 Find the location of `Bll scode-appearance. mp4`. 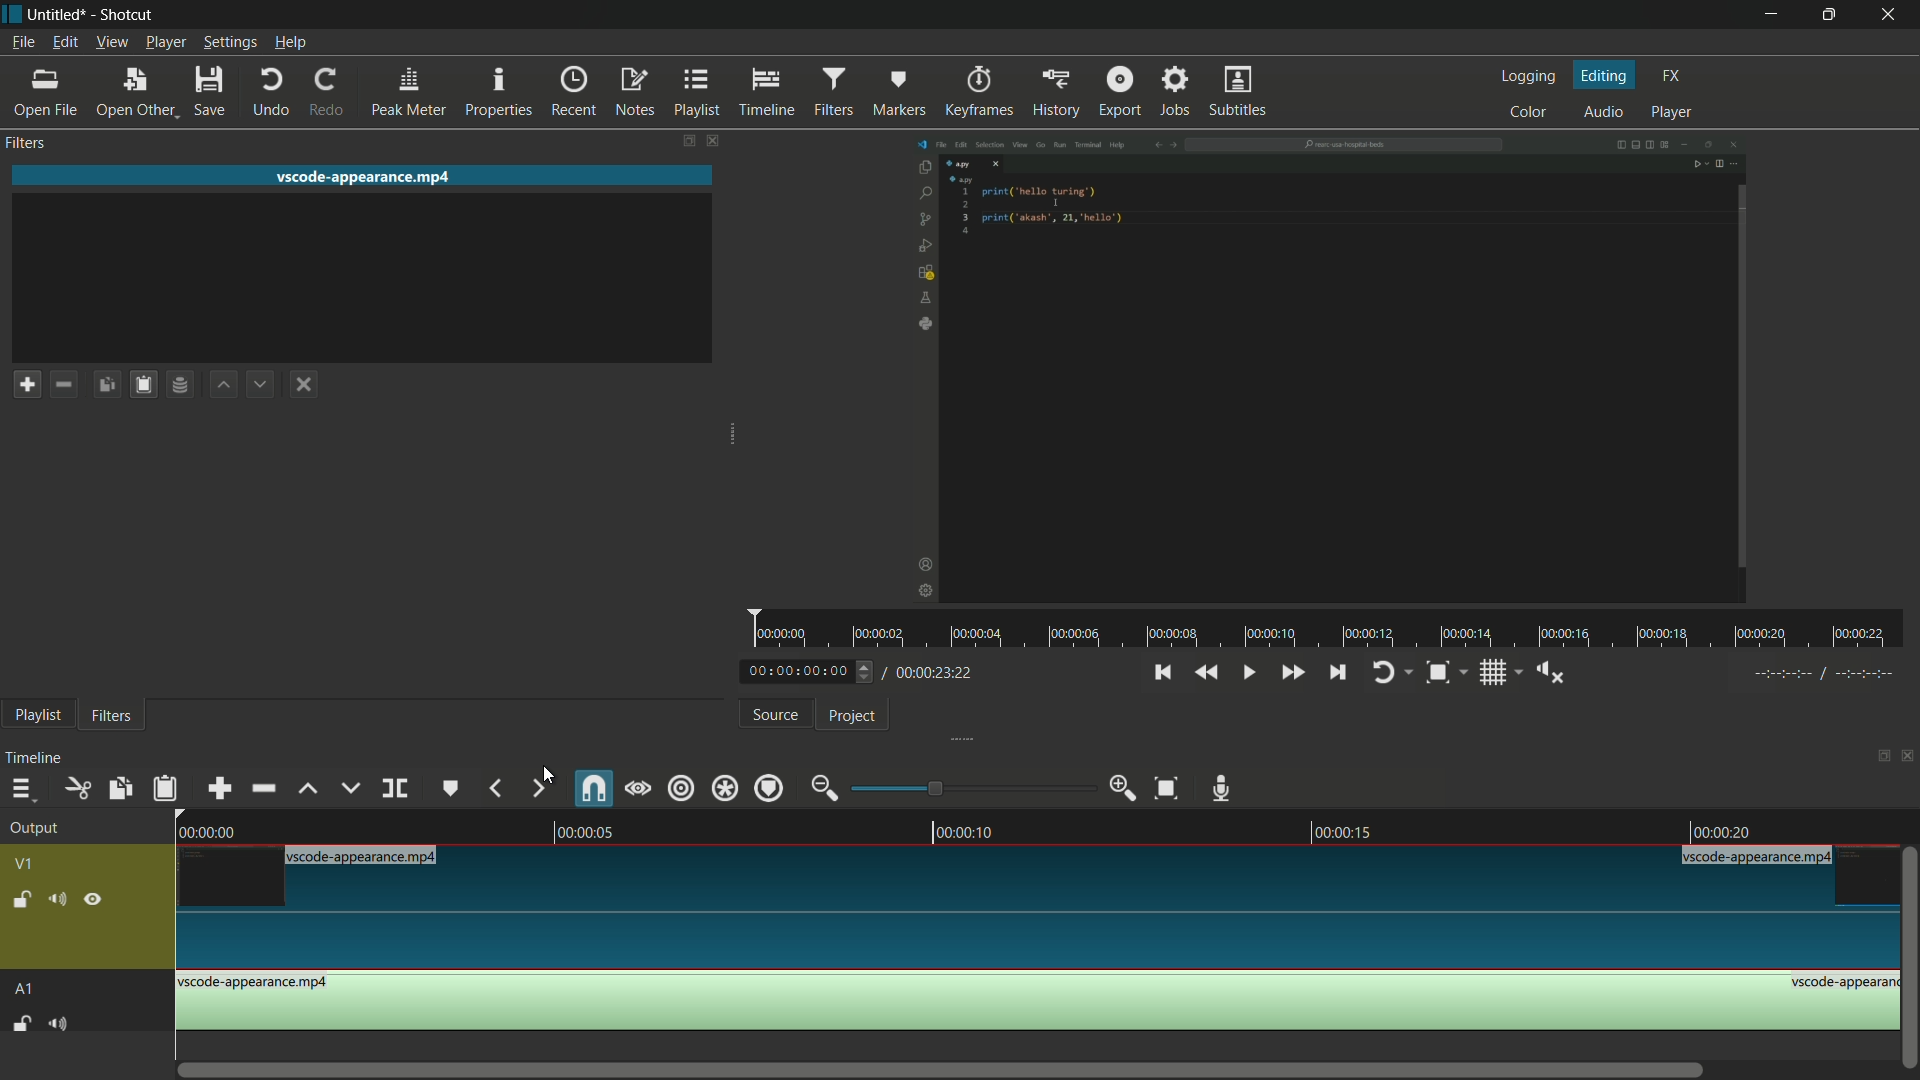

Bll scode-appearance. mp4 is located at coordinates (1760, 858).